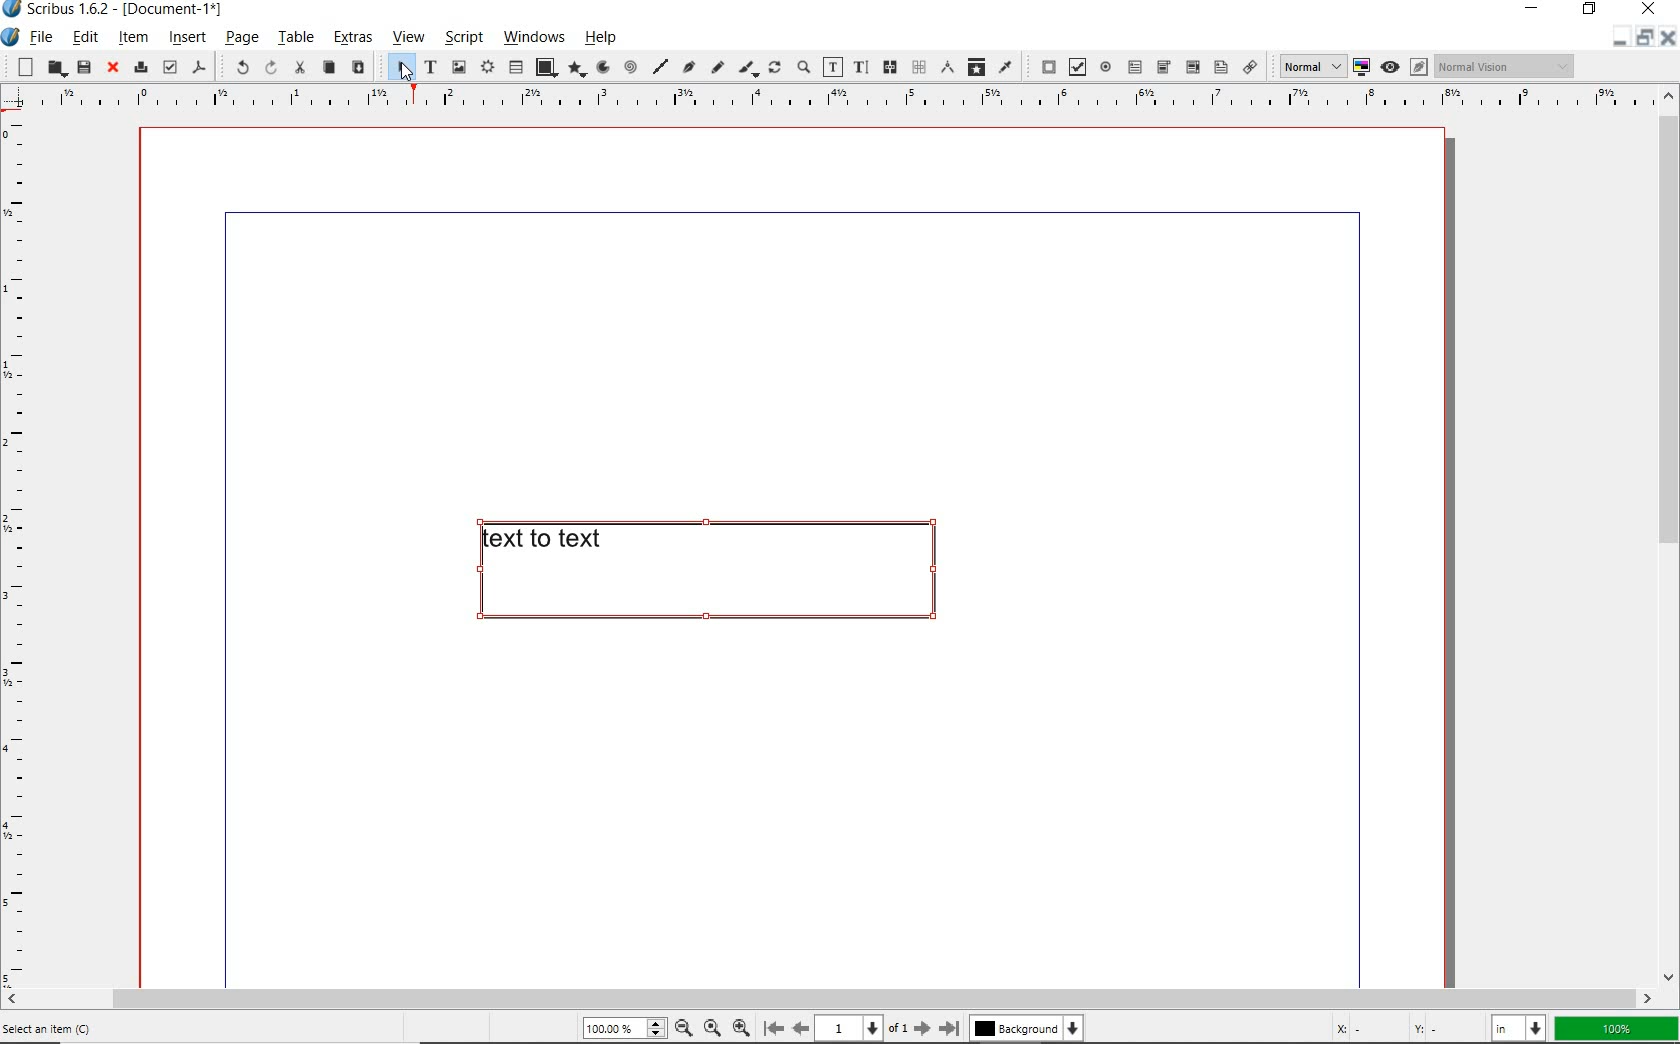  I want to click on Scribus 1.6.2 - [Document-1*], so click(119, 12).